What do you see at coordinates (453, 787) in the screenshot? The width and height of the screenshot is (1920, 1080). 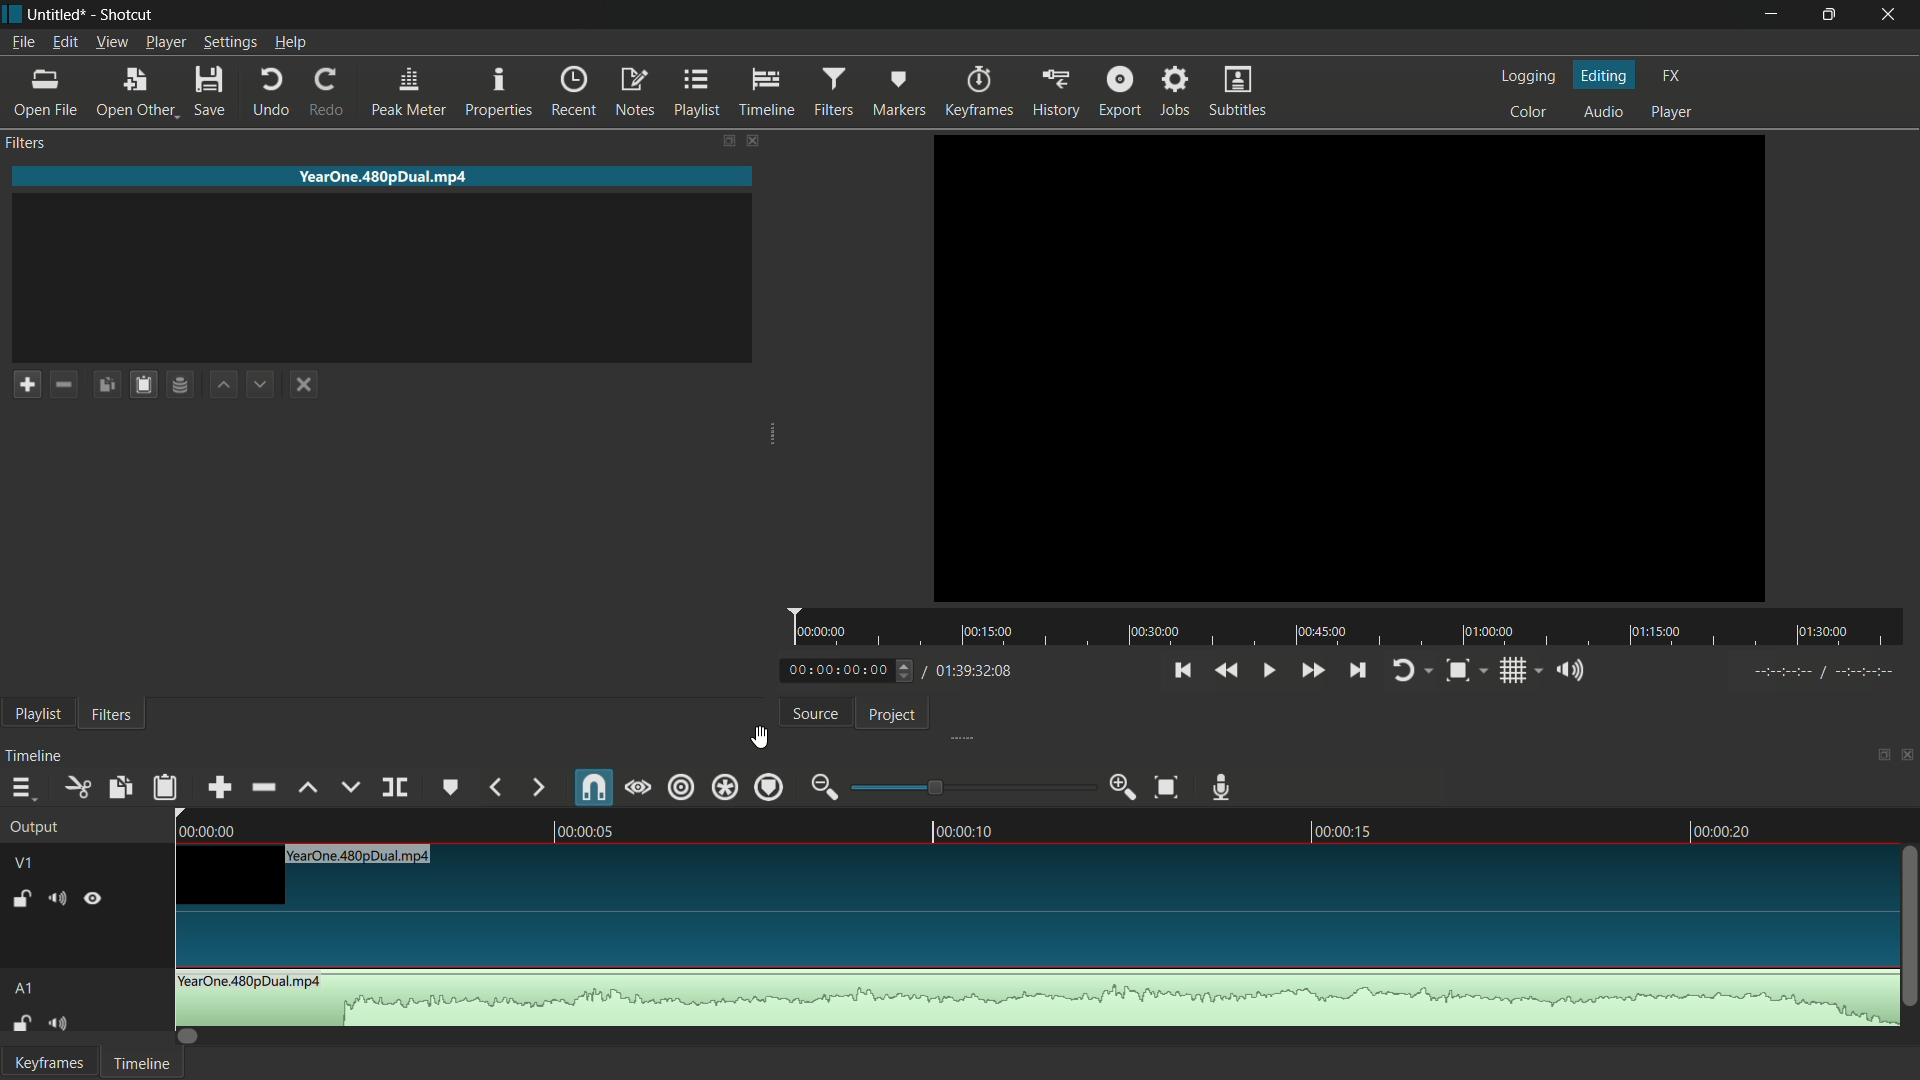 I see `create or edit marker` at bounding box center [453, 787].